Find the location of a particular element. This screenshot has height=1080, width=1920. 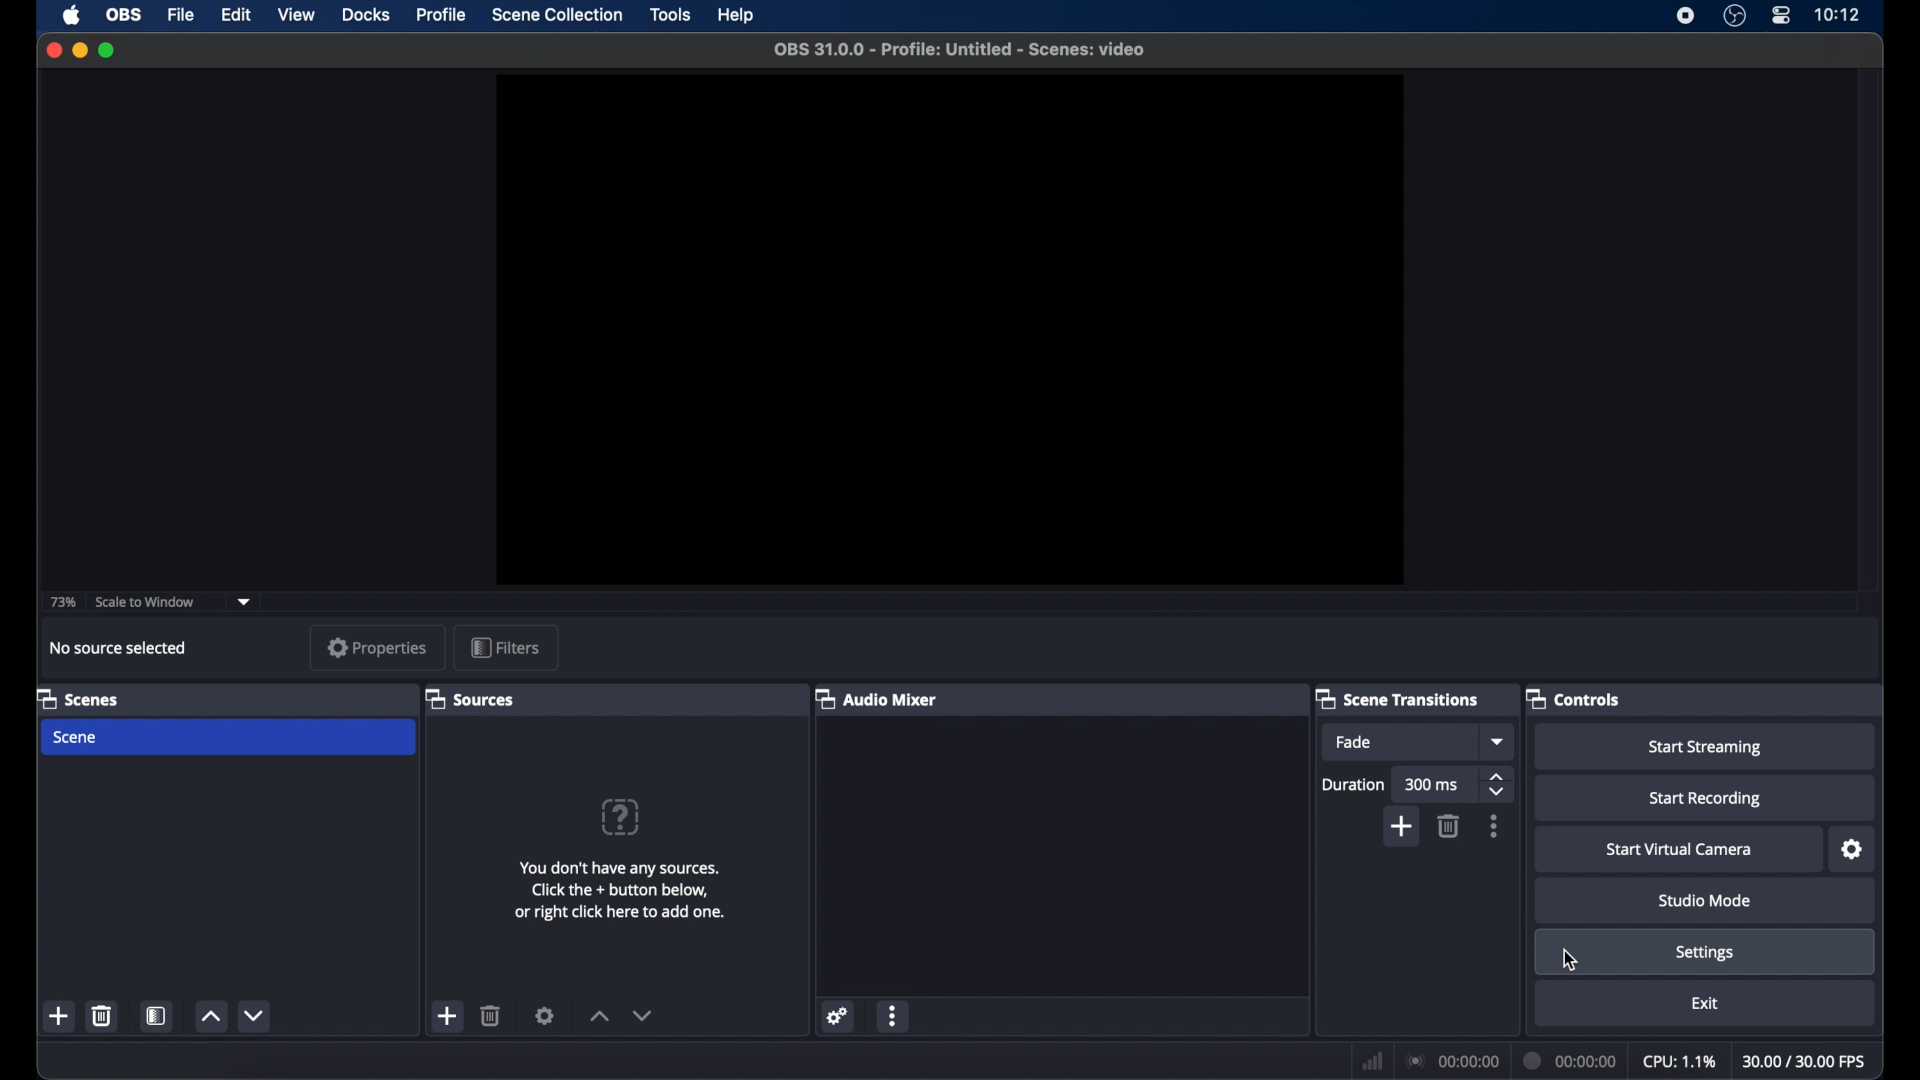

cpu is located at coordinates (1680, 1062).